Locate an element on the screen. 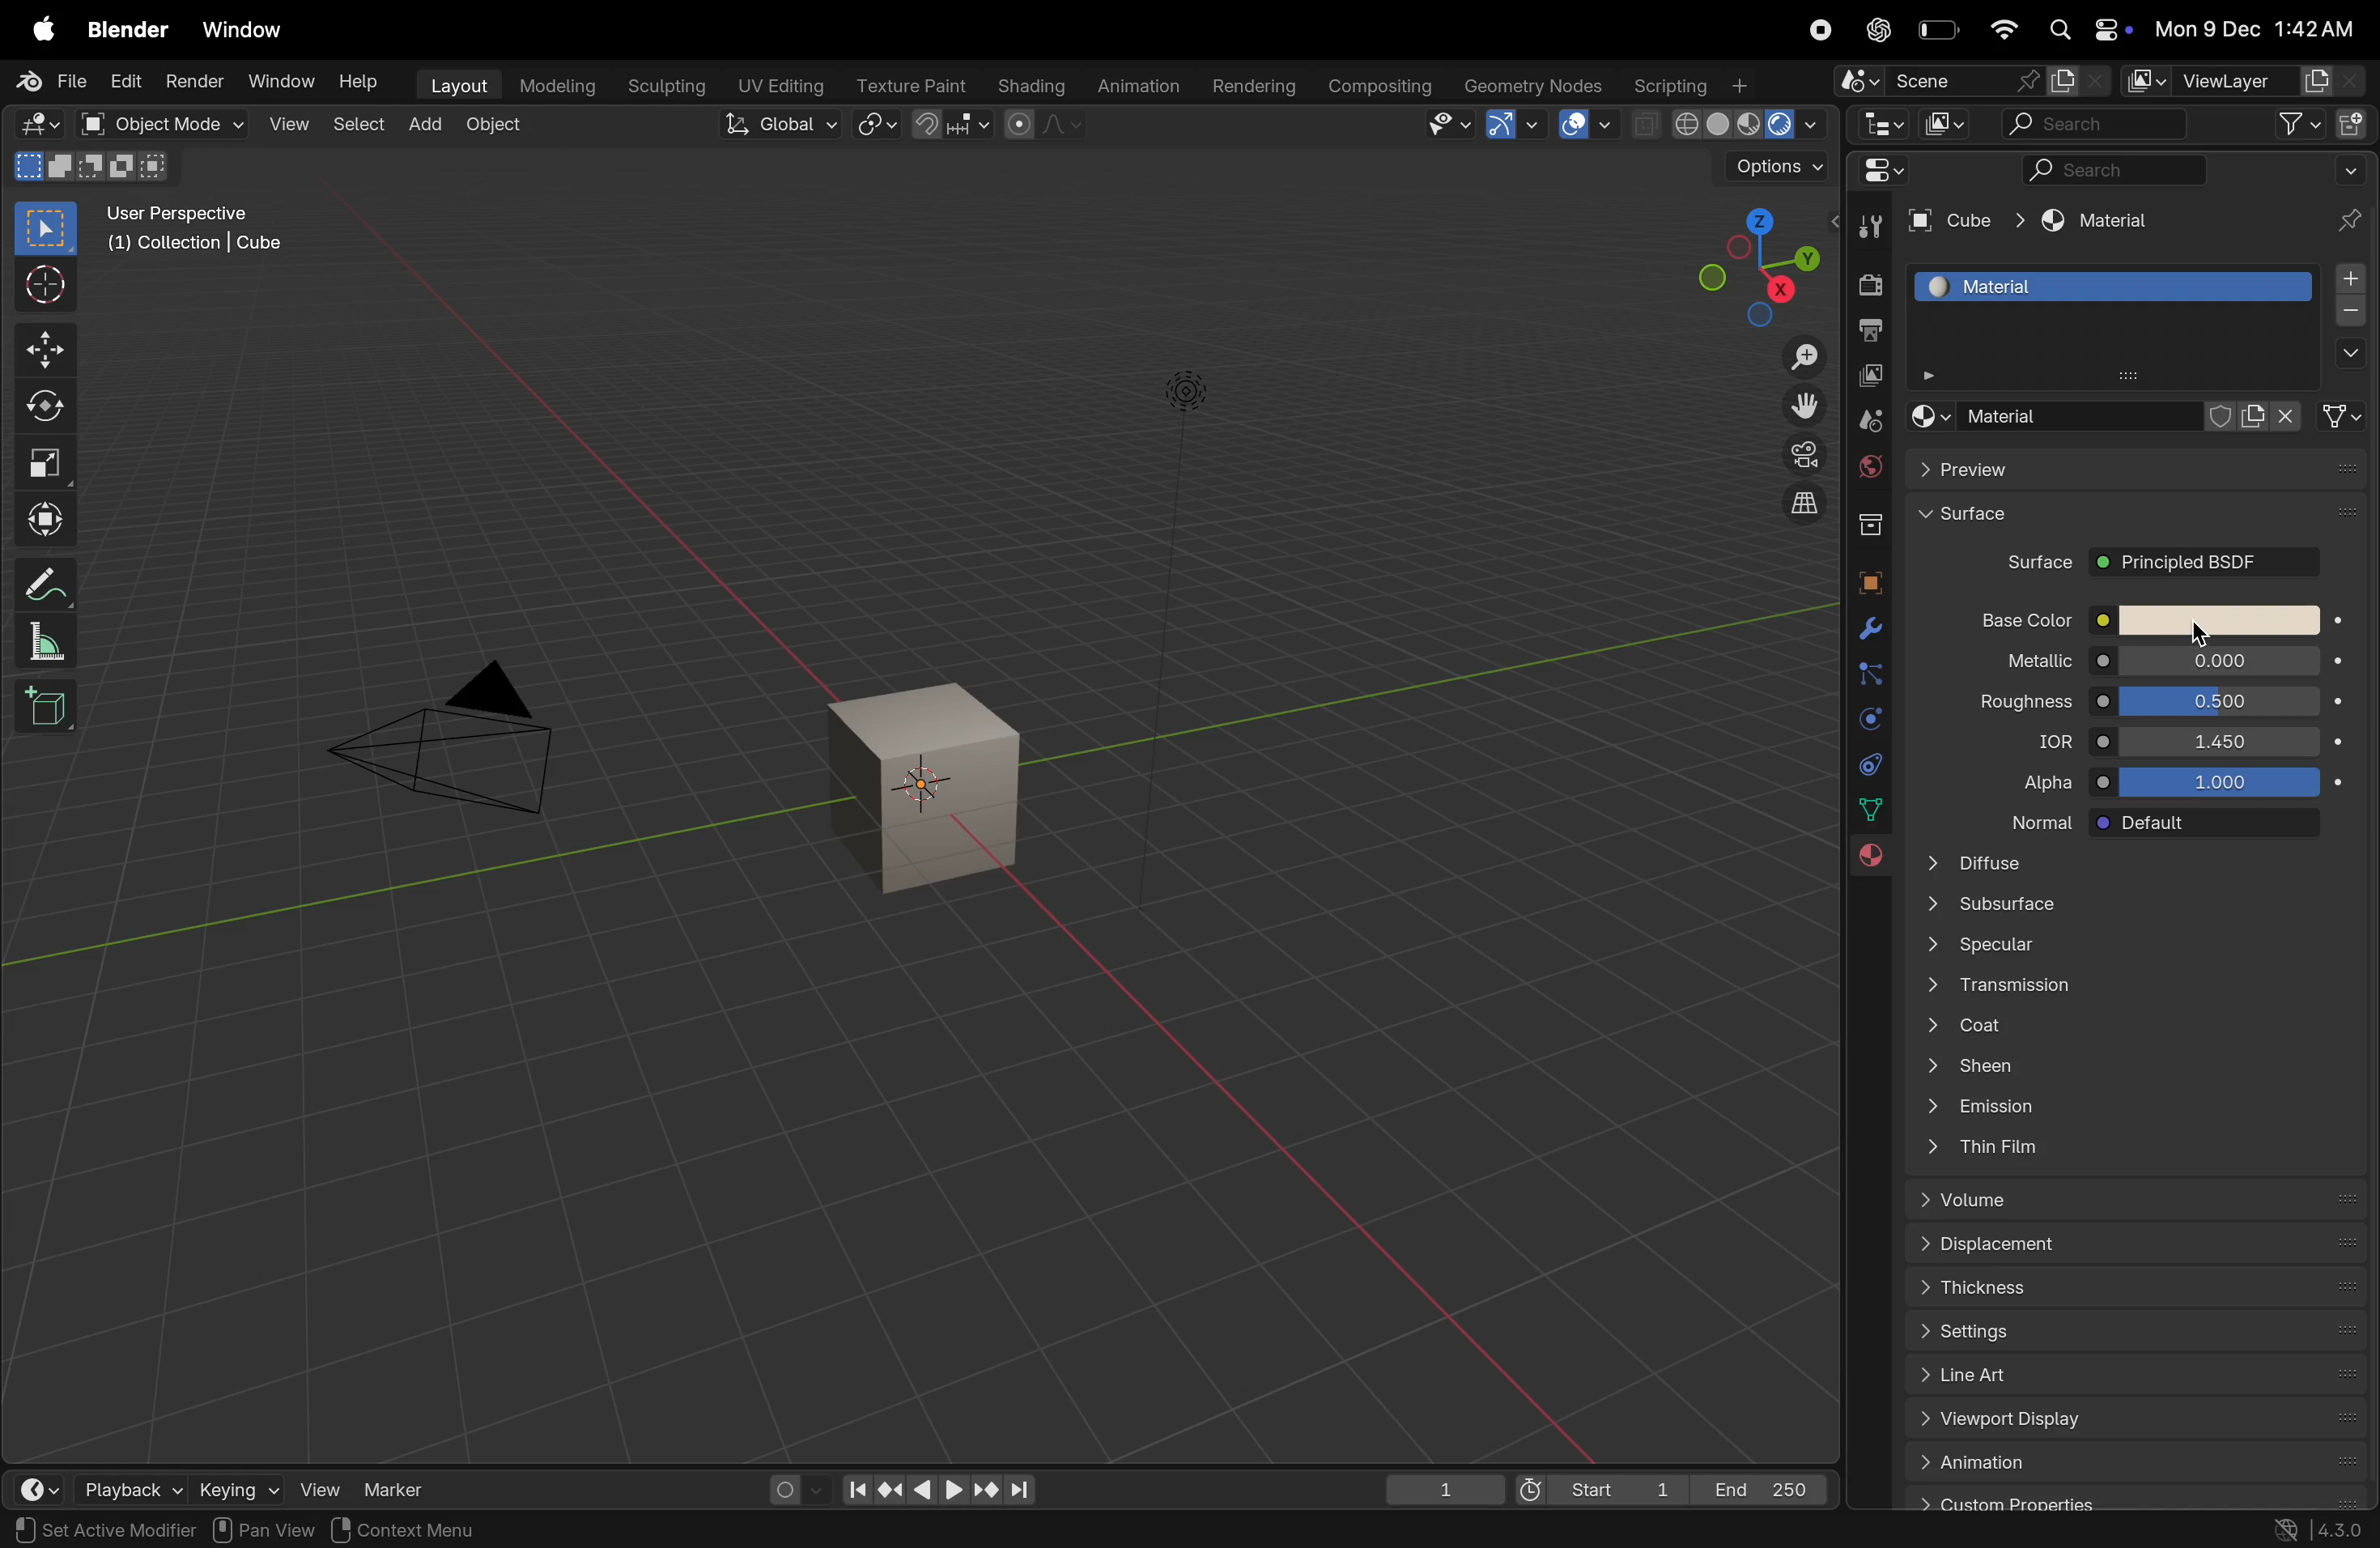  move is located at coordinates (44, 349).